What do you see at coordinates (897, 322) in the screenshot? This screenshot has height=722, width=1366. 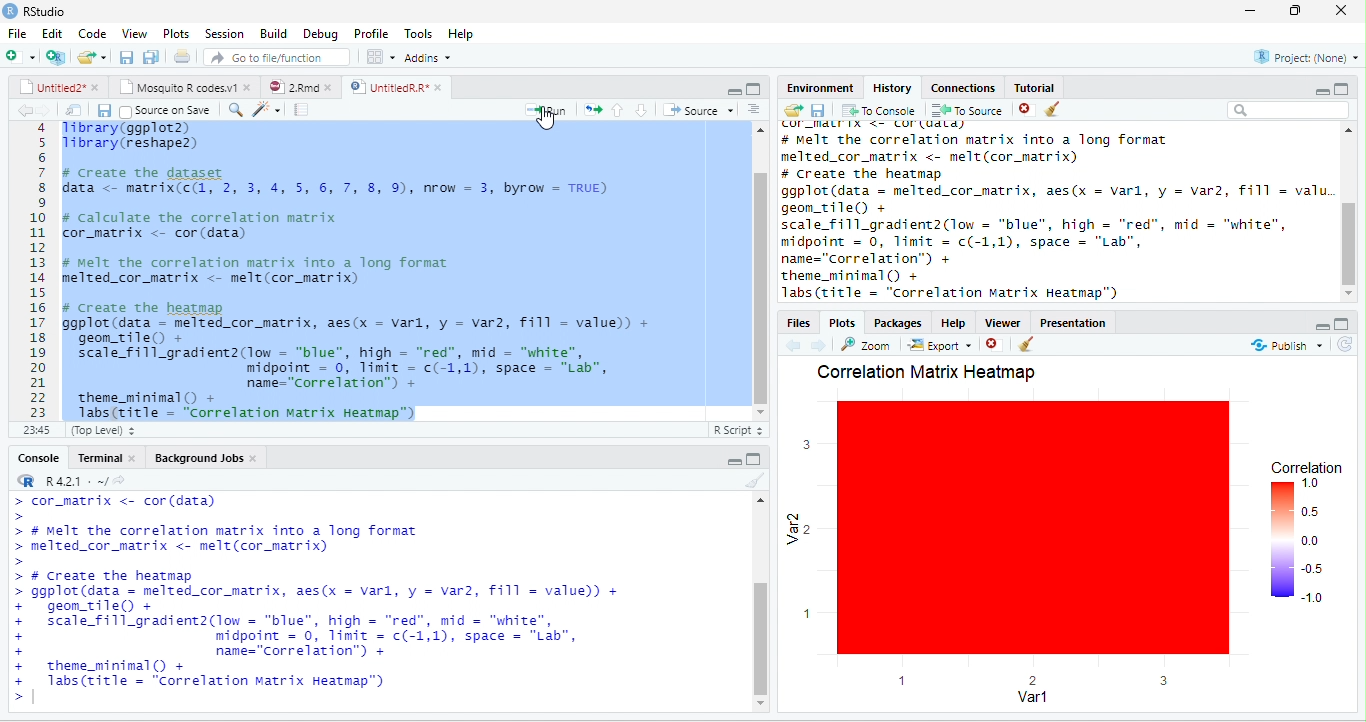 I see `packages` at bounding box center [897, 322].